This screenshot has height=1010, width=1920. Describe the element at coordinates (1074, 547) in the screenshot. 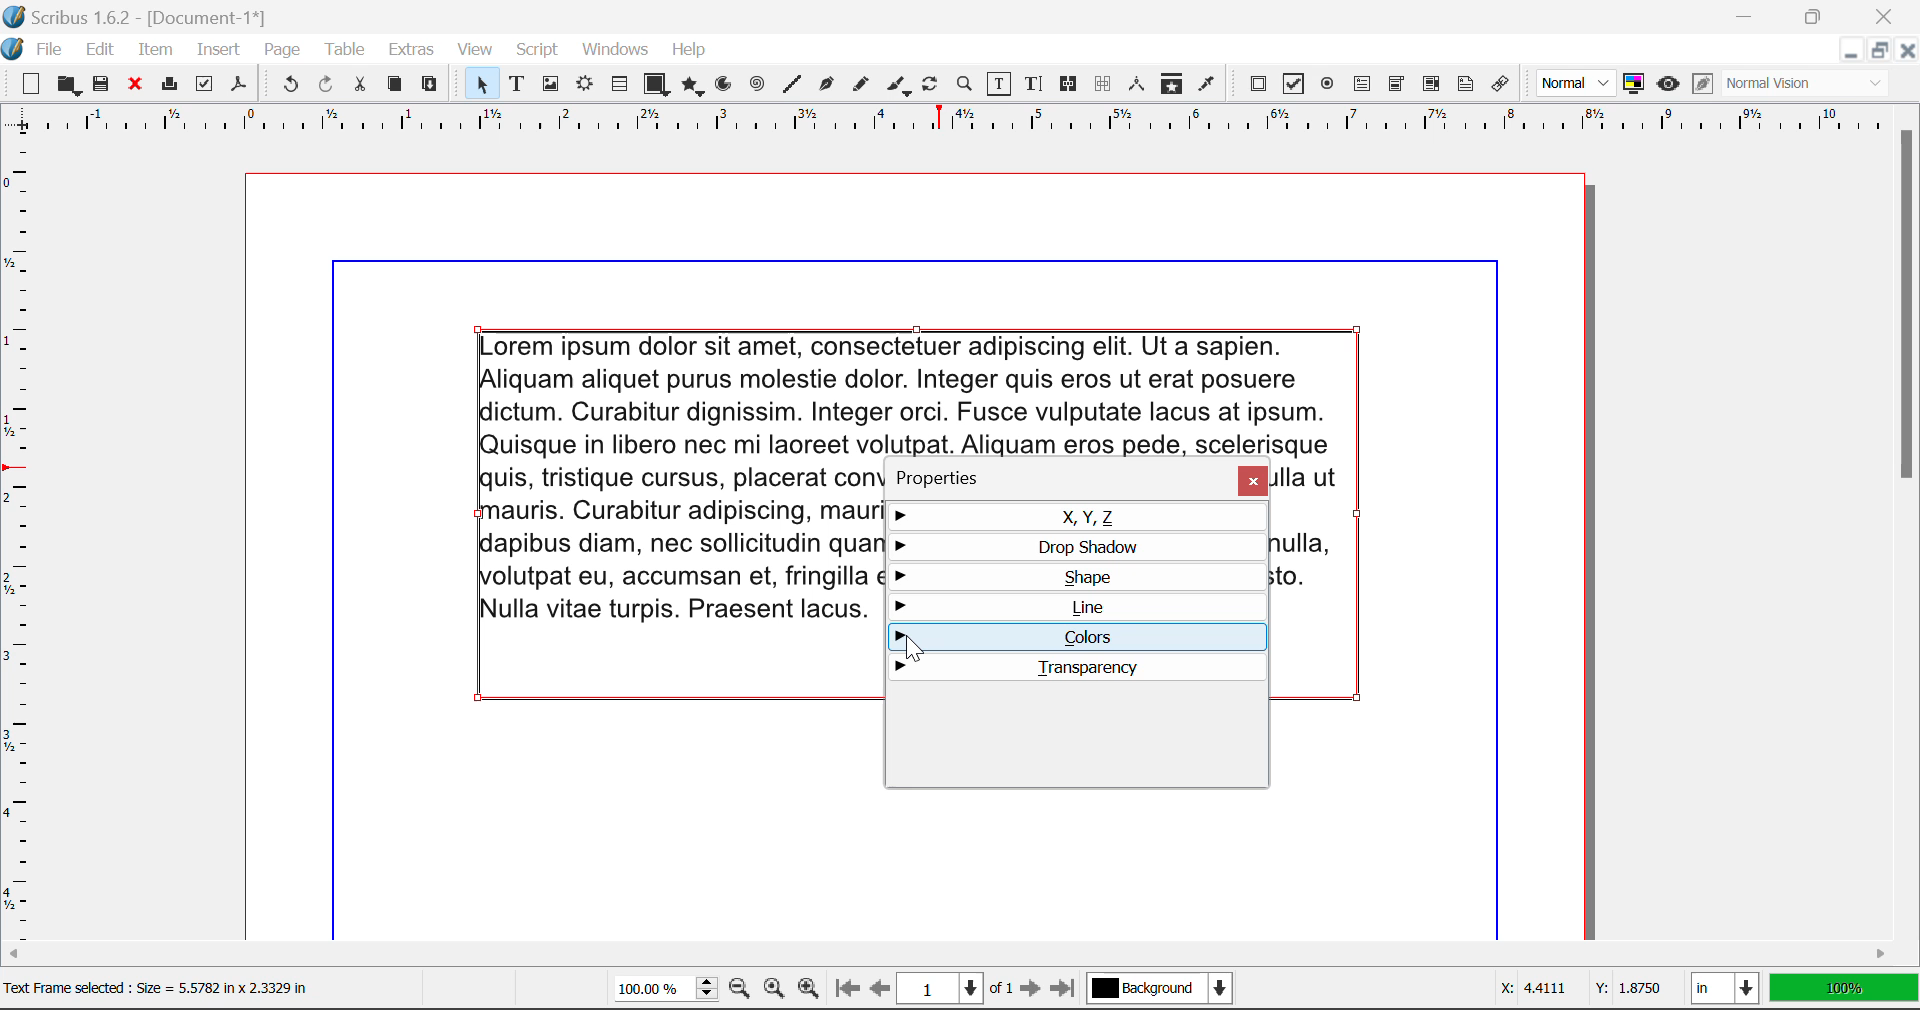

I see `Drop Shadow` at that location.